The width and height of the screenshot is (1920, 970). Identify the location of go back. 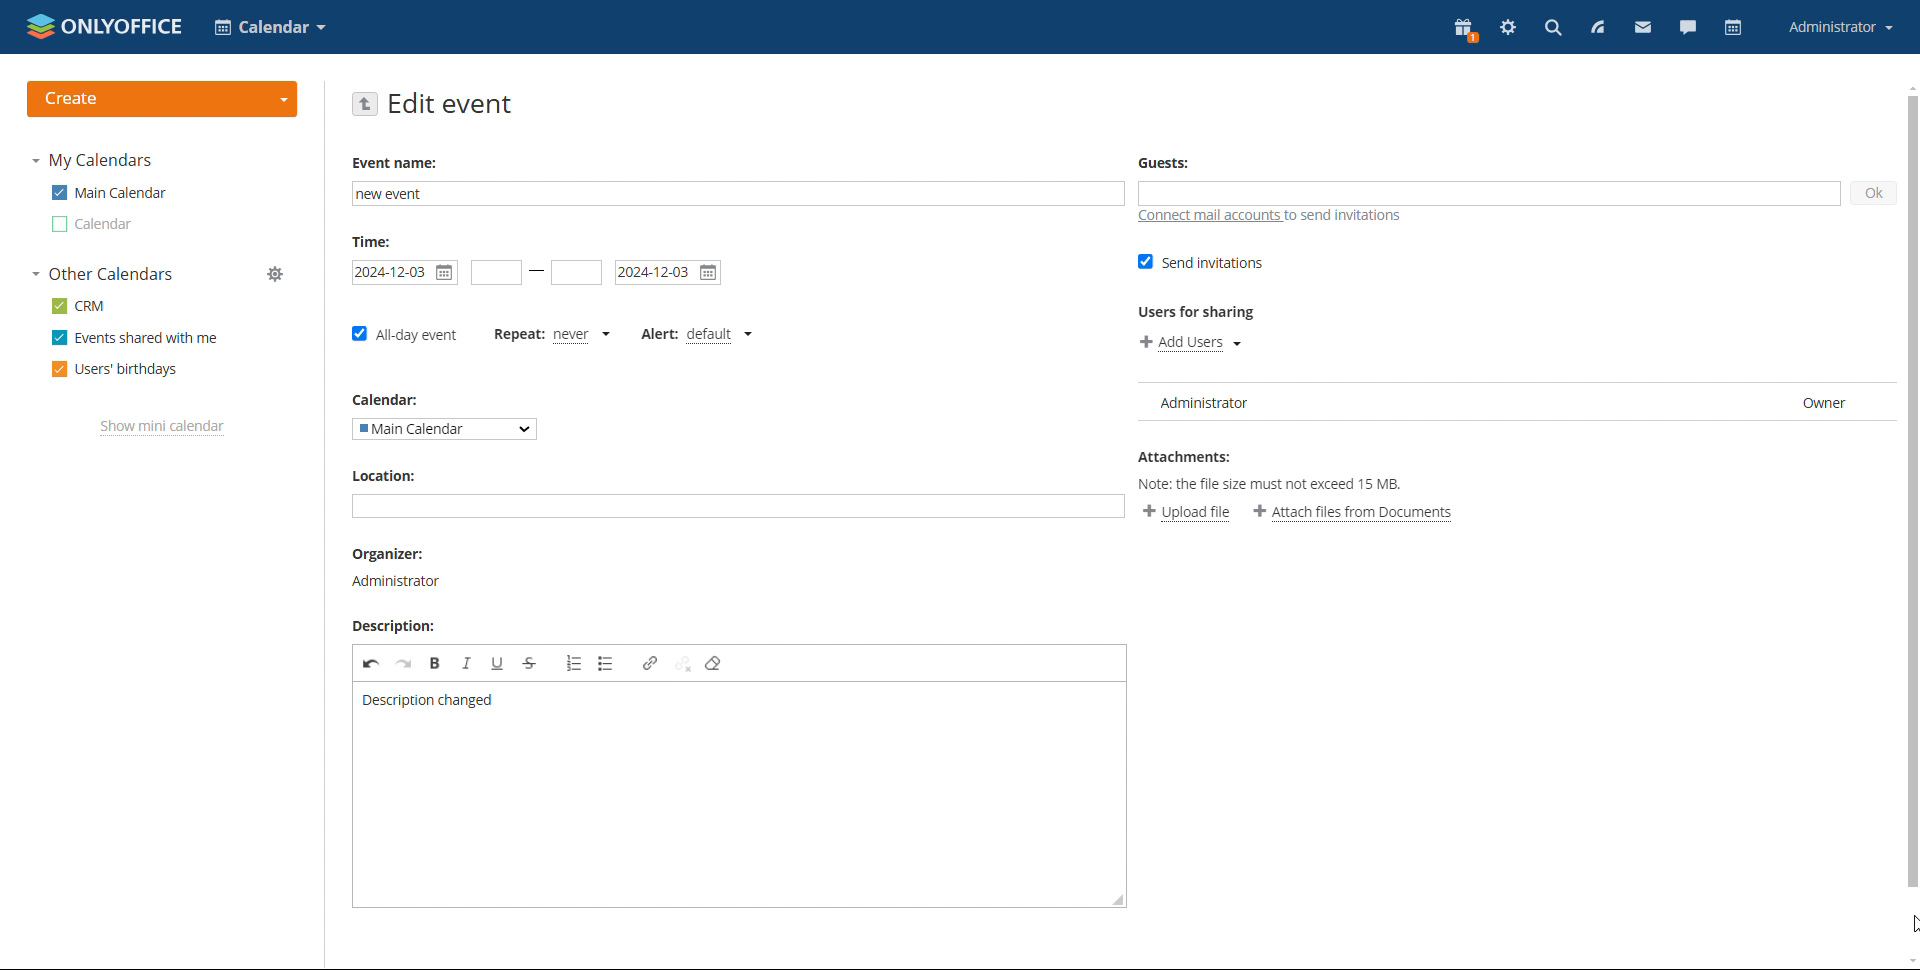
(365, 105).